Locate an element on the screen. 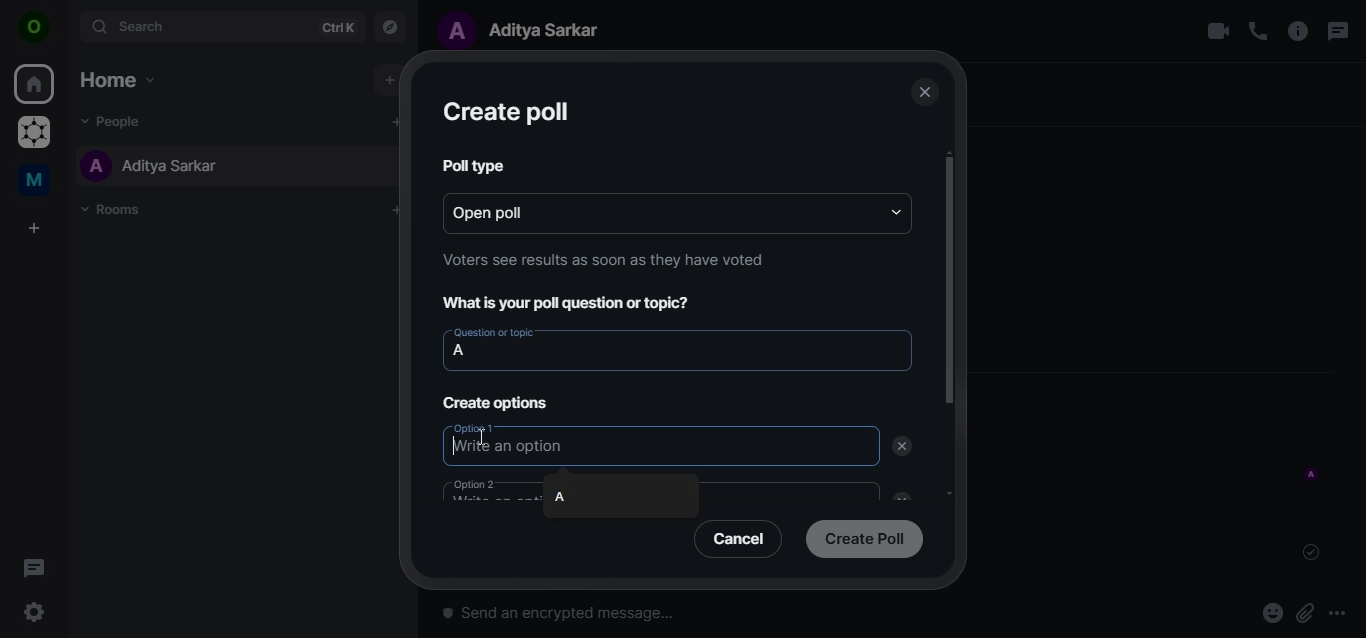 This screenshot has width=1366, height=638. video call is located at coordinates (1217, 31).